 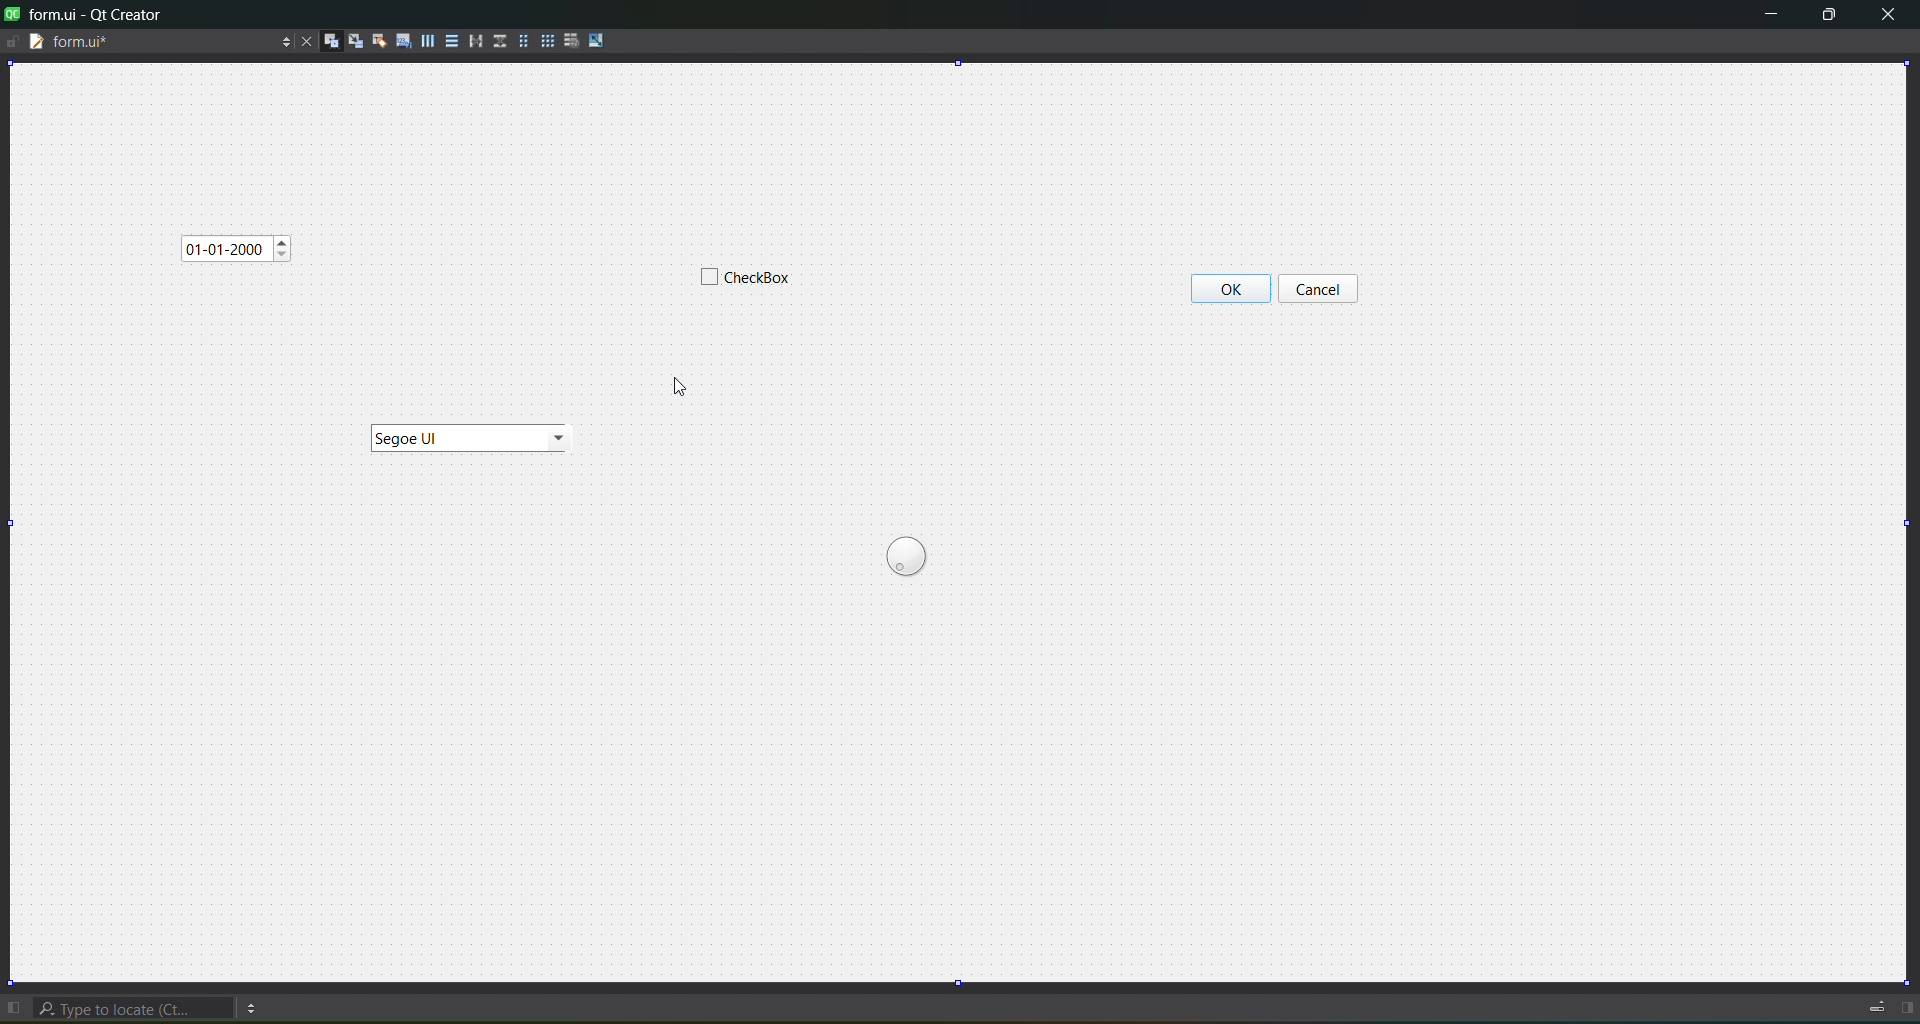 What do you see at coordinates (328, 40) in the screenshot?
I see `edit widgets` at bounding box center [328, 40].